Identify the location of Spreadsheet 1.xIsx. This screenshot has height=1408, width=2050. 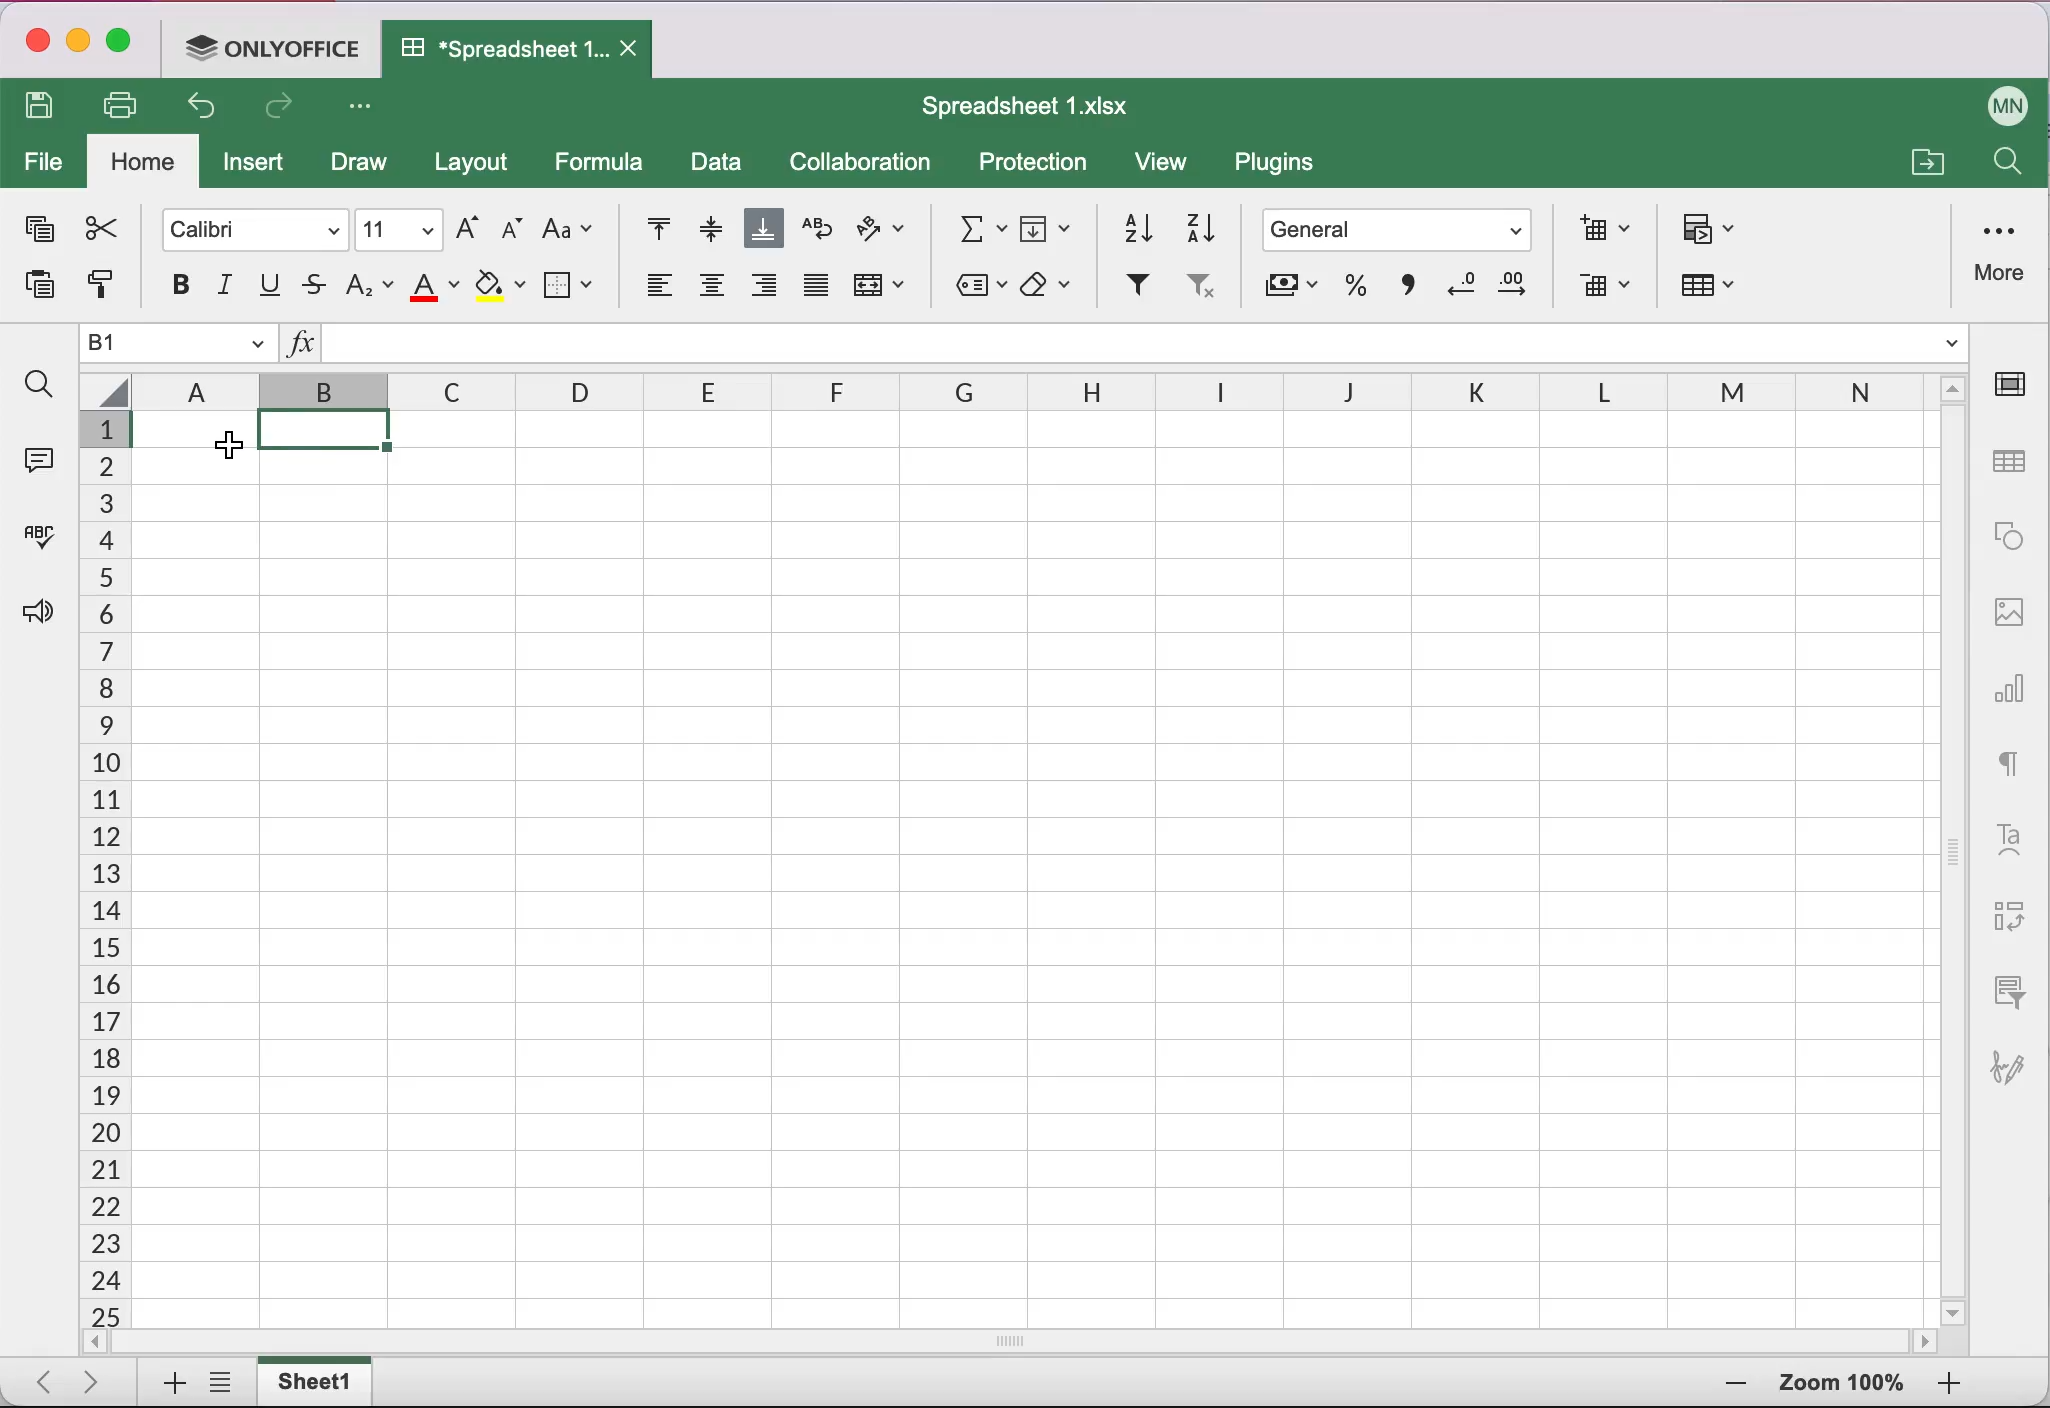
(1038, 106).